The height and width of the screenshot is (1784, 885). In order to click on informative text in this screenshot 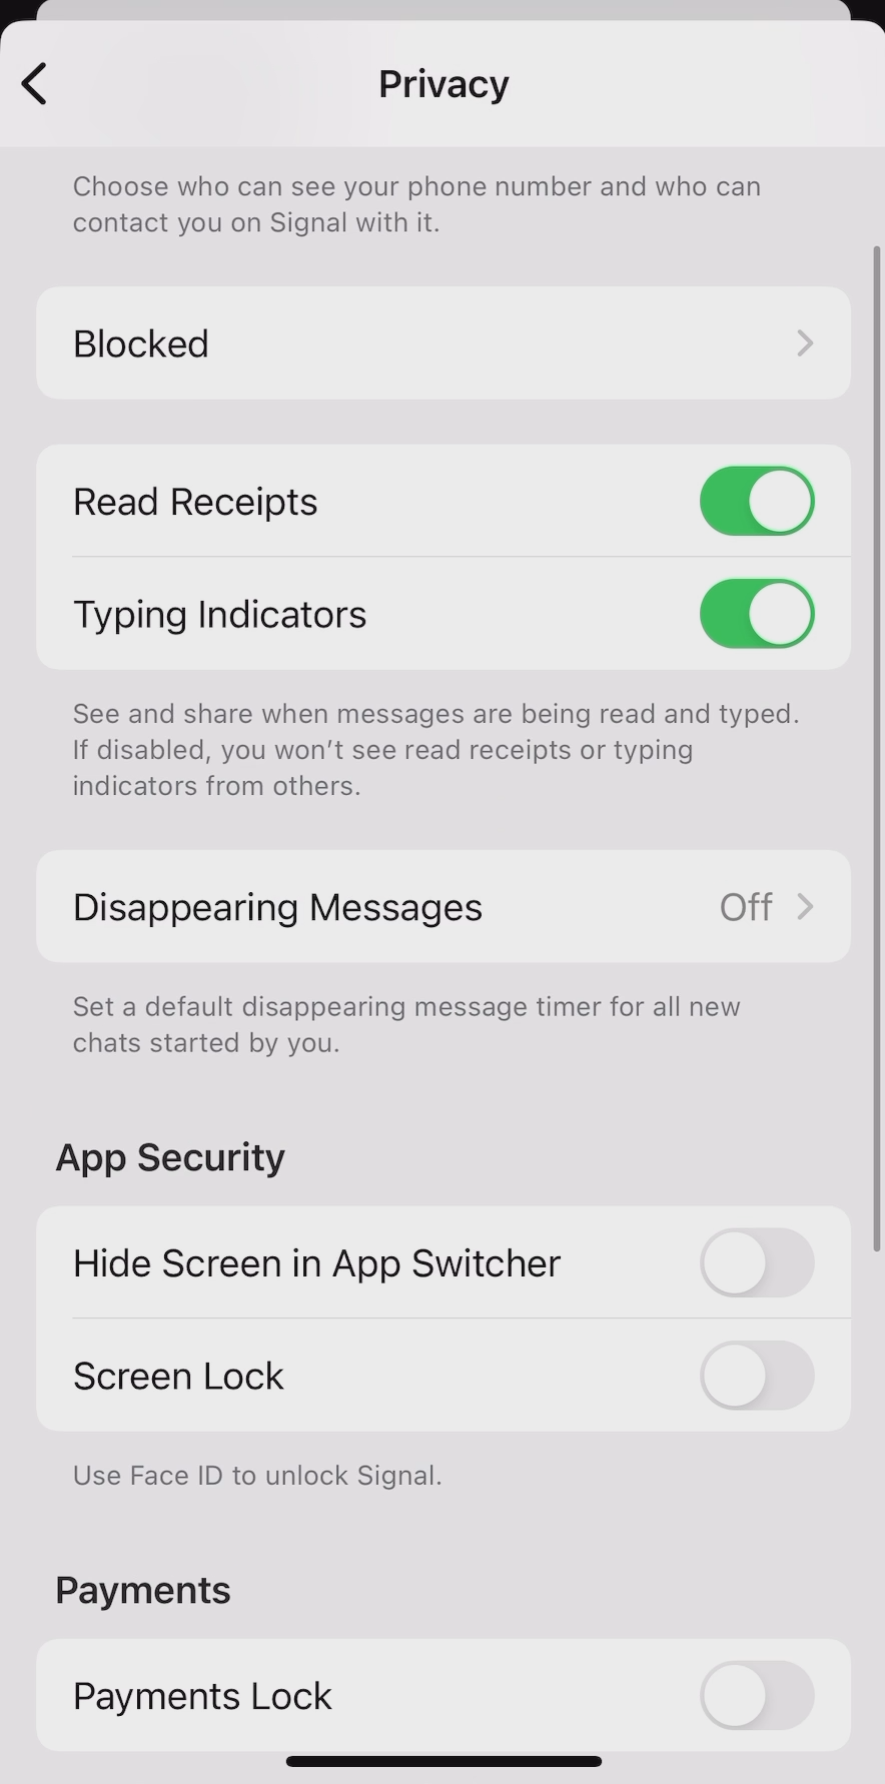, I will do `click(435, 209)`.